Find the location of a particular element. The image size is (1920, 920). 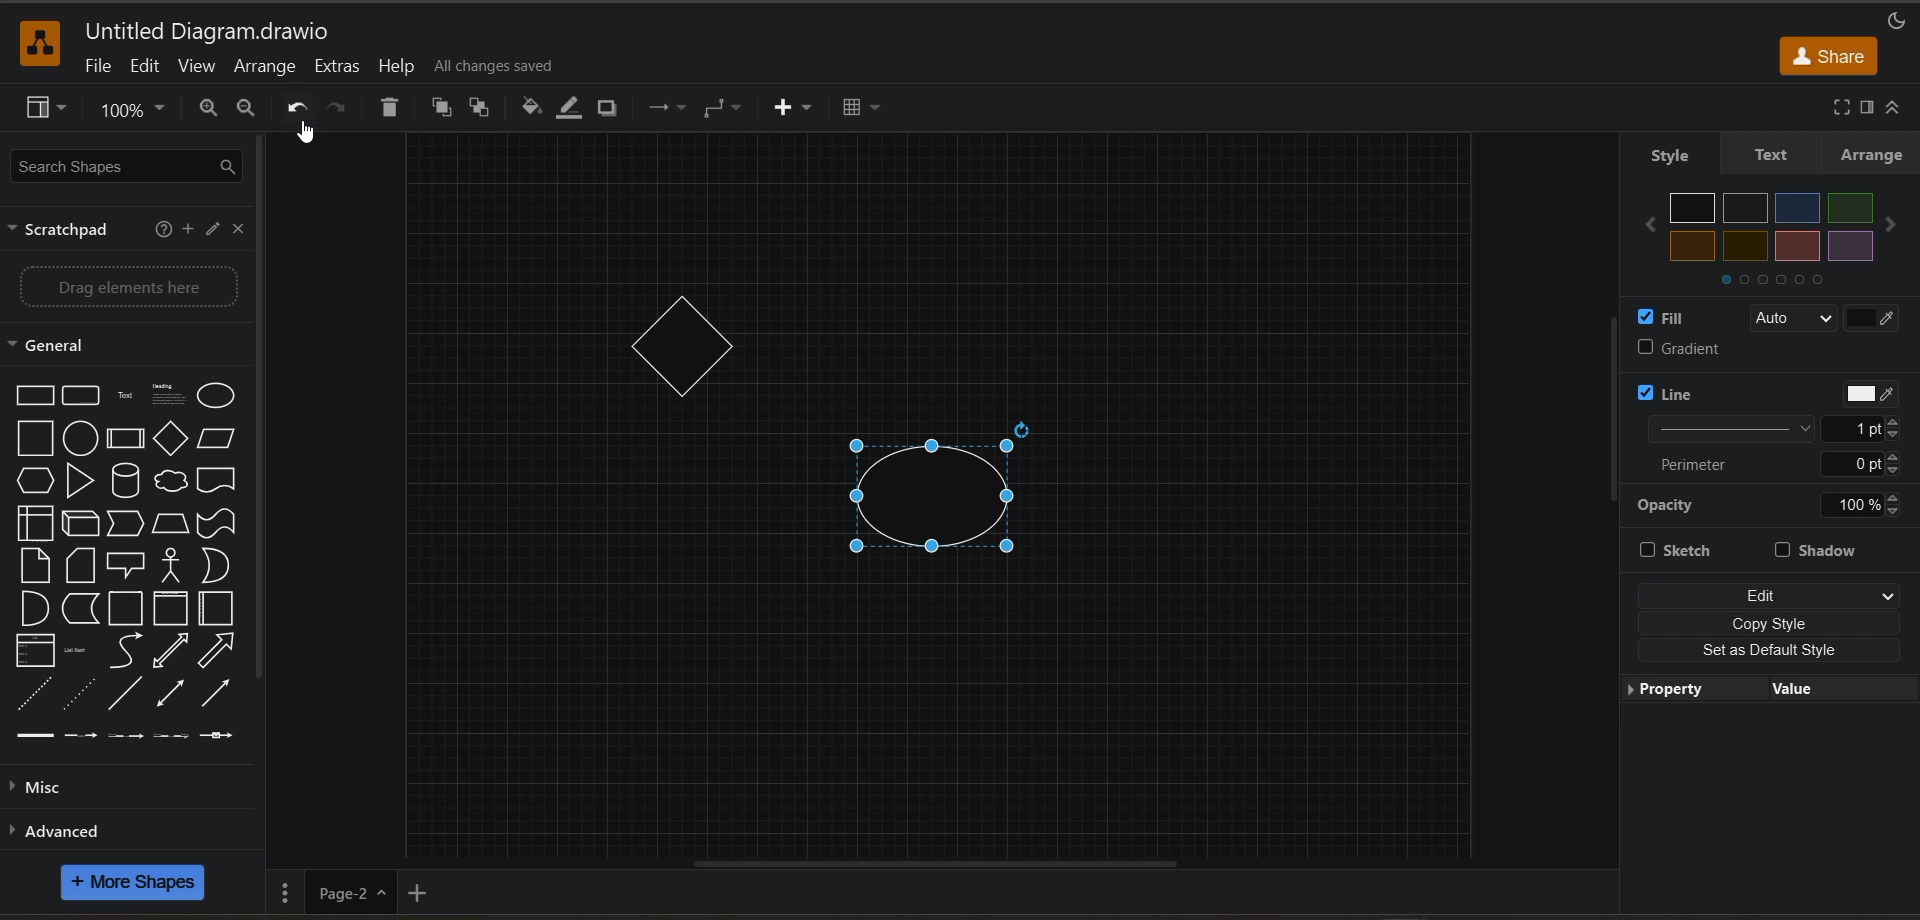

Rectangle is located at coordinates (35, 396).